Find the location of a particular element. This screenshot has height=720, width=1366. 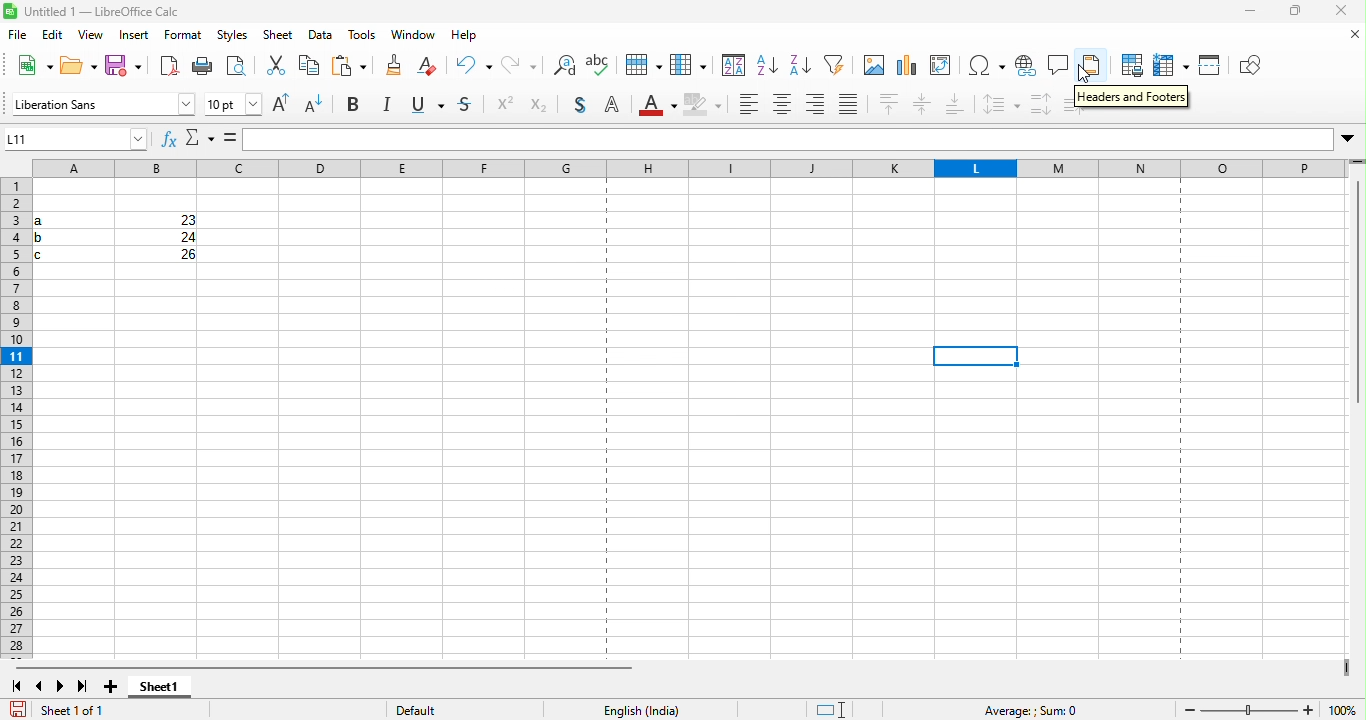

increase font size is located at coordinates (286, 107).